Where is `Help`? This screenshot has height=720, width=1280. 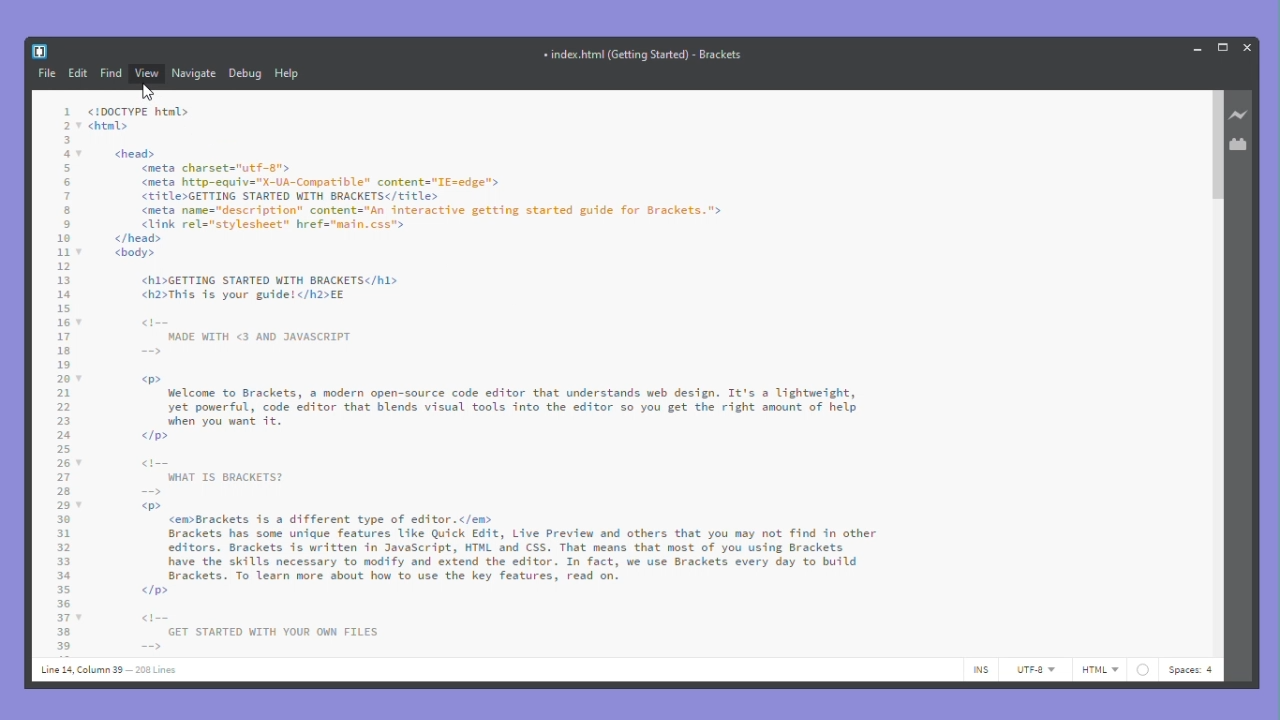
Help is located at coordinates (297, 73).